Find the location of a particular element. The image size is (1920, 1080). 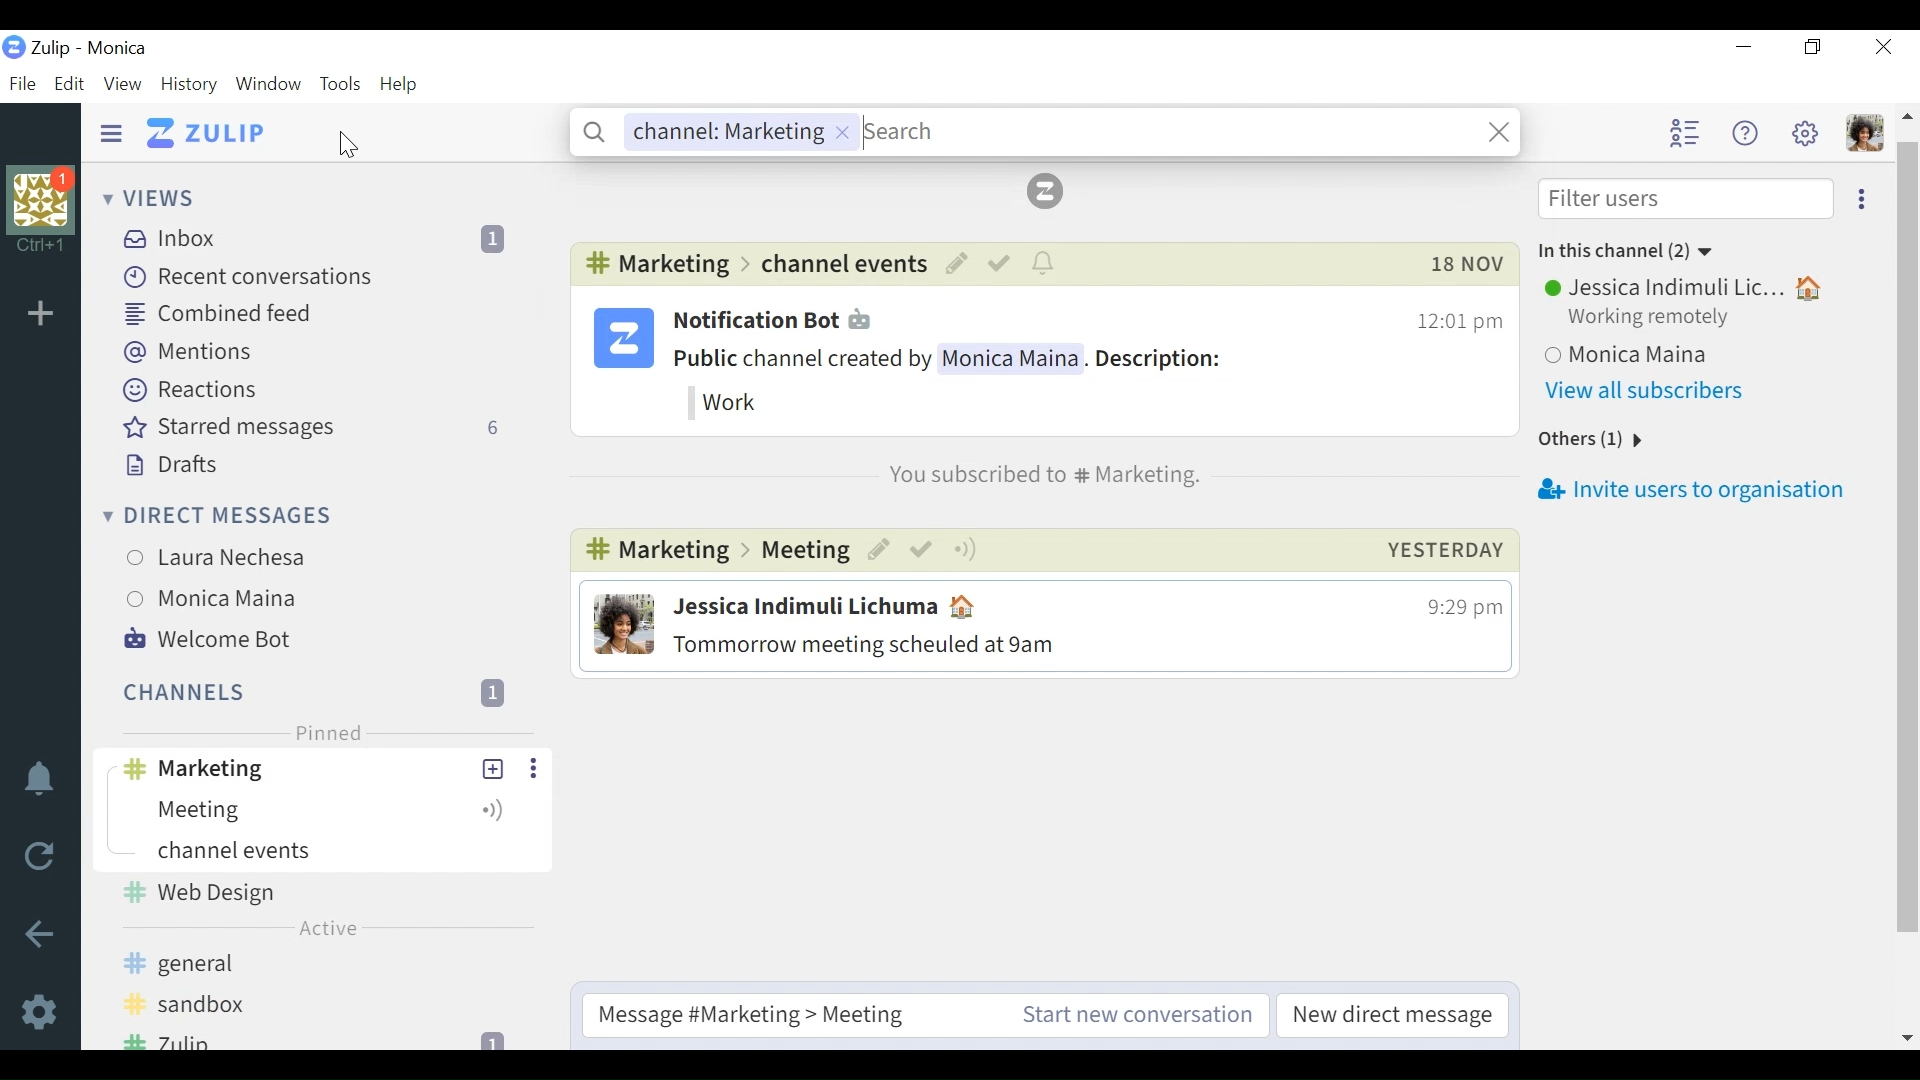

Direct messages dropdown is located at coordinates (213, 517).